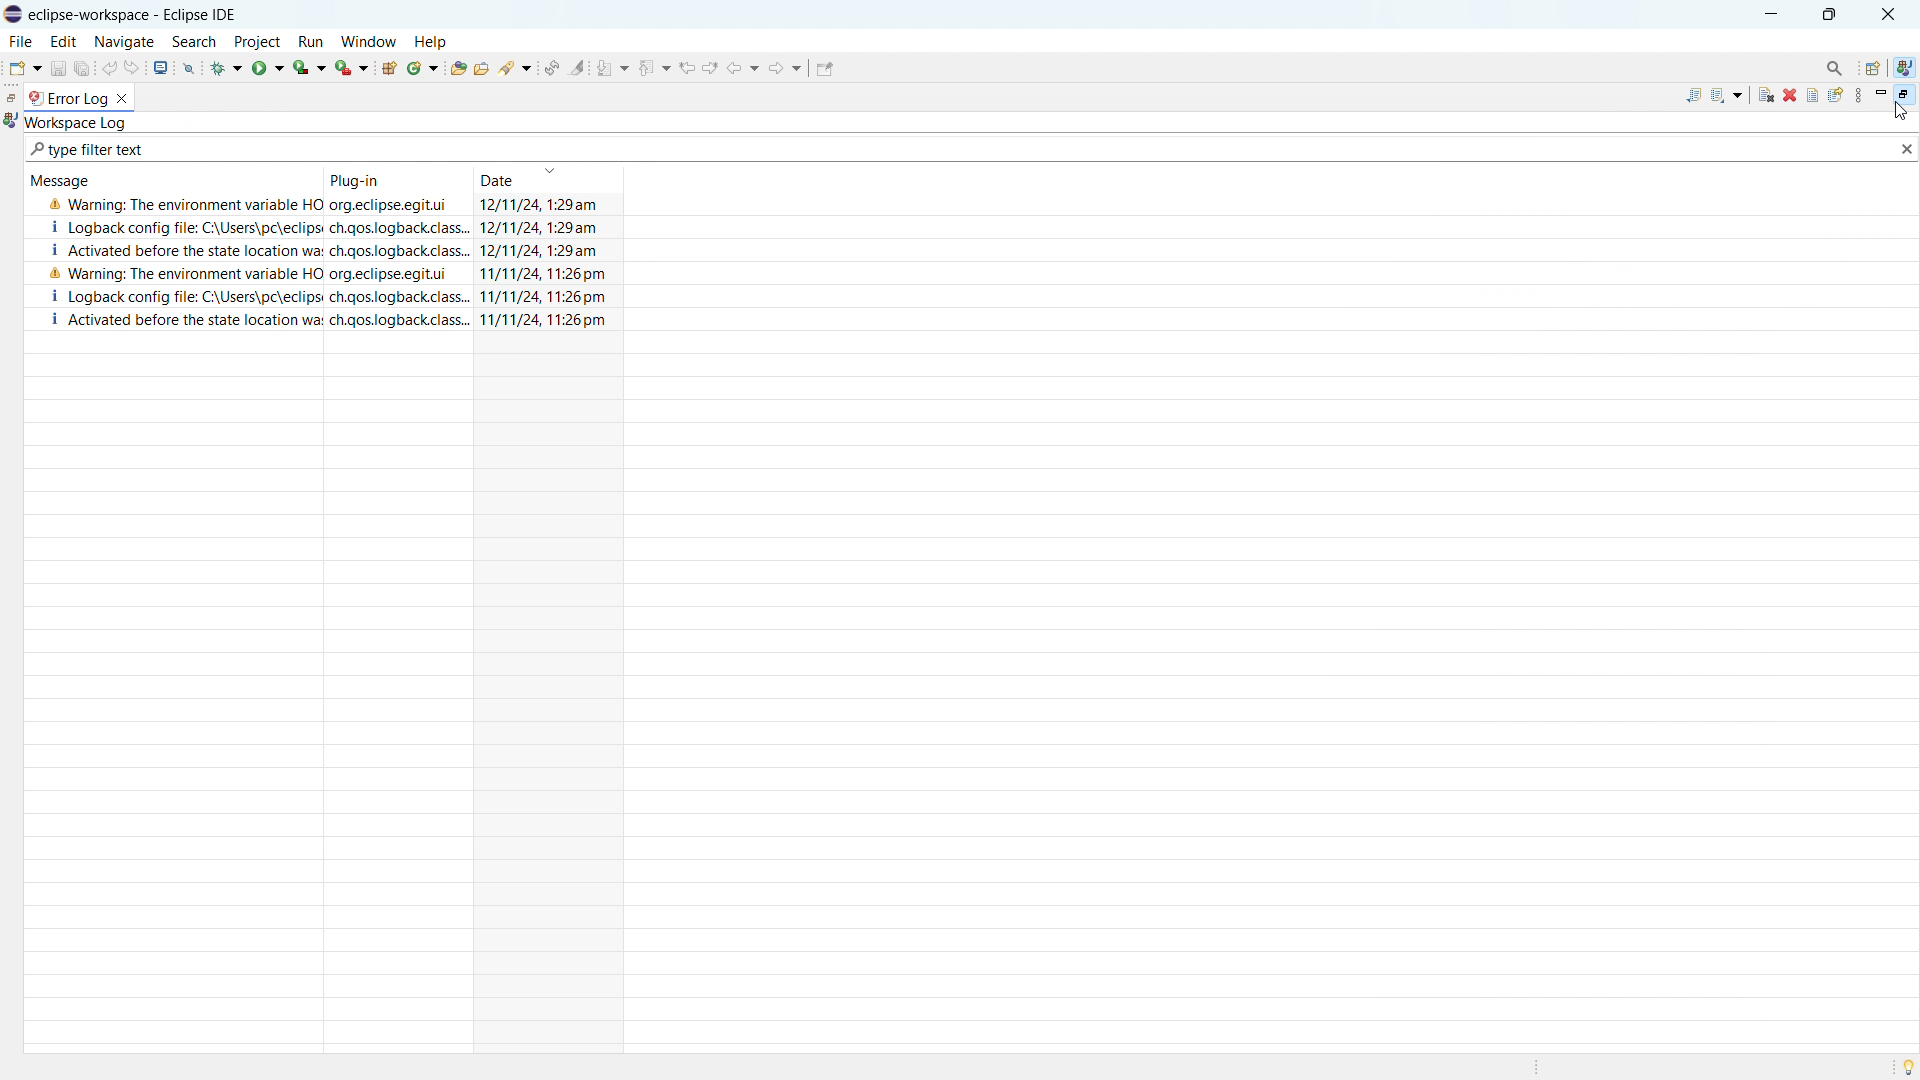 The width and height of the screenshot is (1920, 1080). Describe the element at coordinates (518, 70) in the screenshot. I see `search` at that location.